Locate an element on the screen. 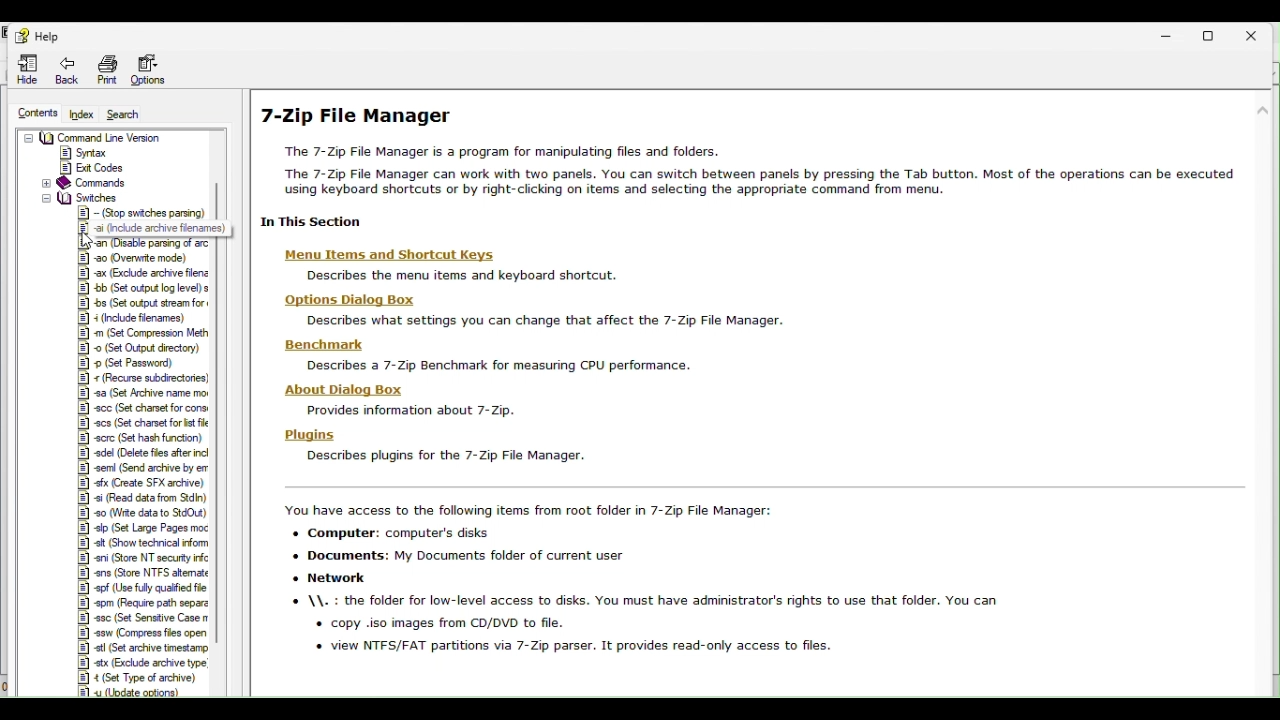 Image resolution: width=1280 pixels, height=720 pixels. Options is located at coordinates (150, 67).